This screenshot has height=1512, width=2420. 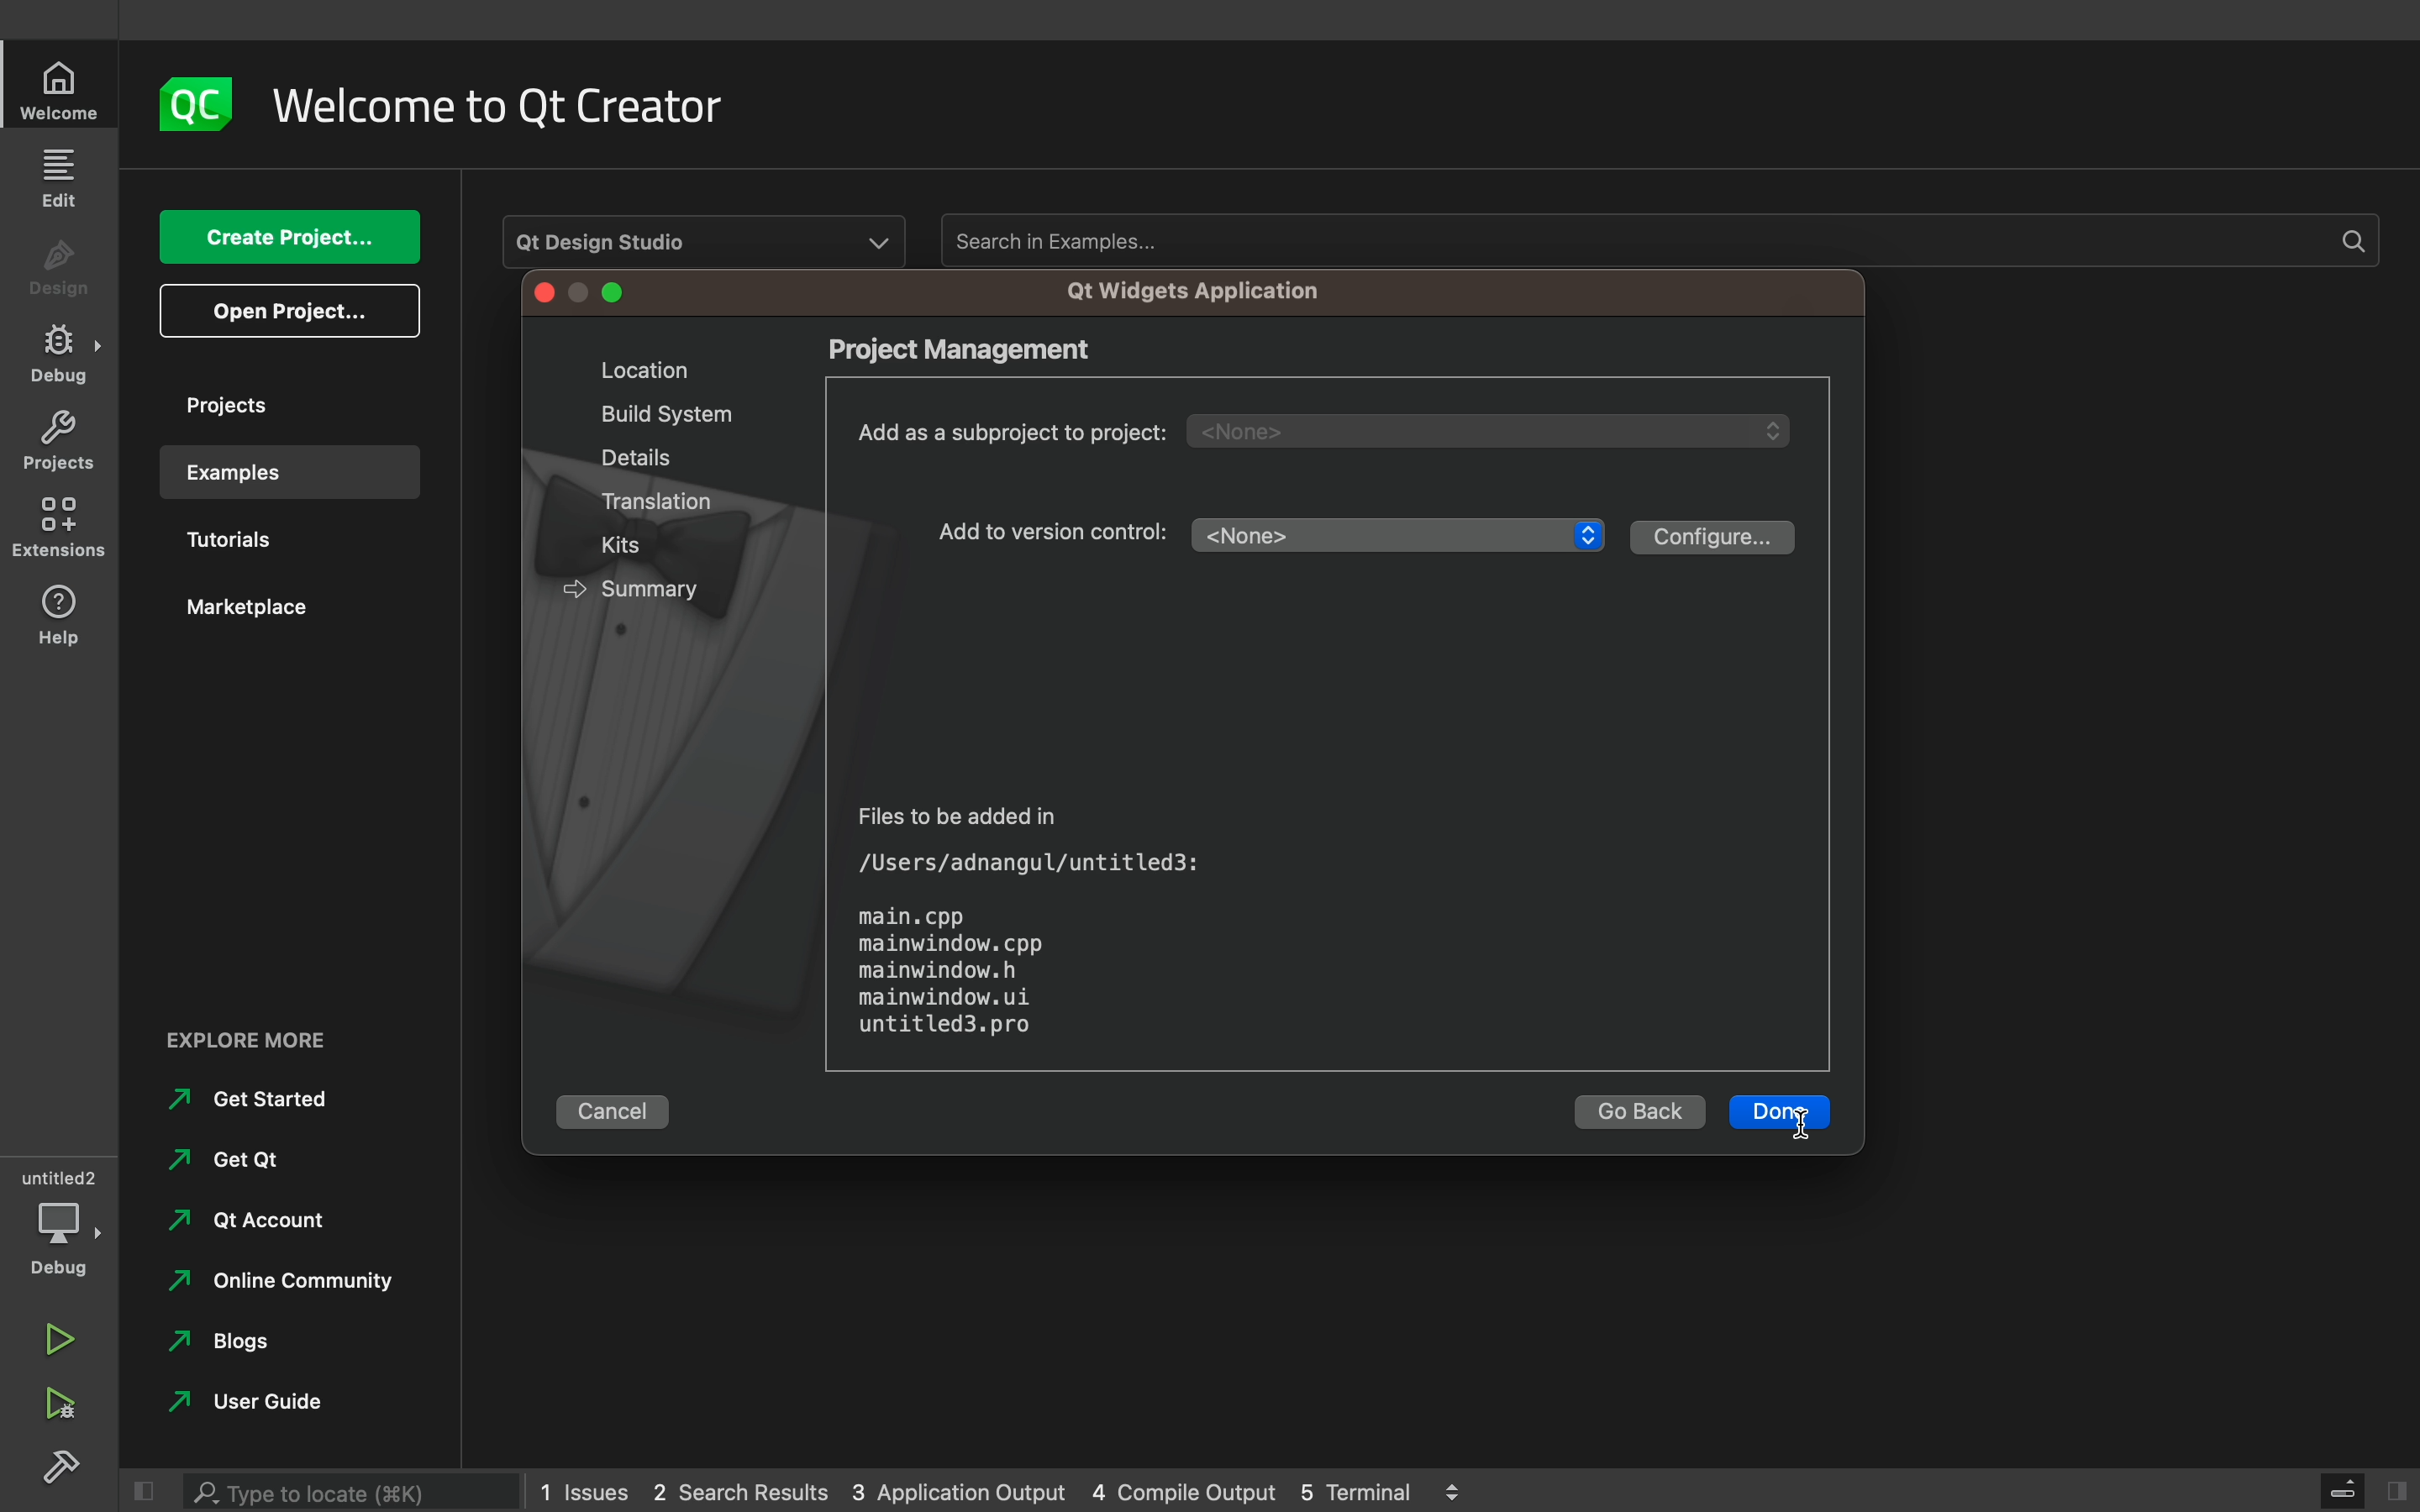 What do you see at coordinates (1809, 1126) in the screenshot?
I see `cursor` at bounding box center [1809, 1126].